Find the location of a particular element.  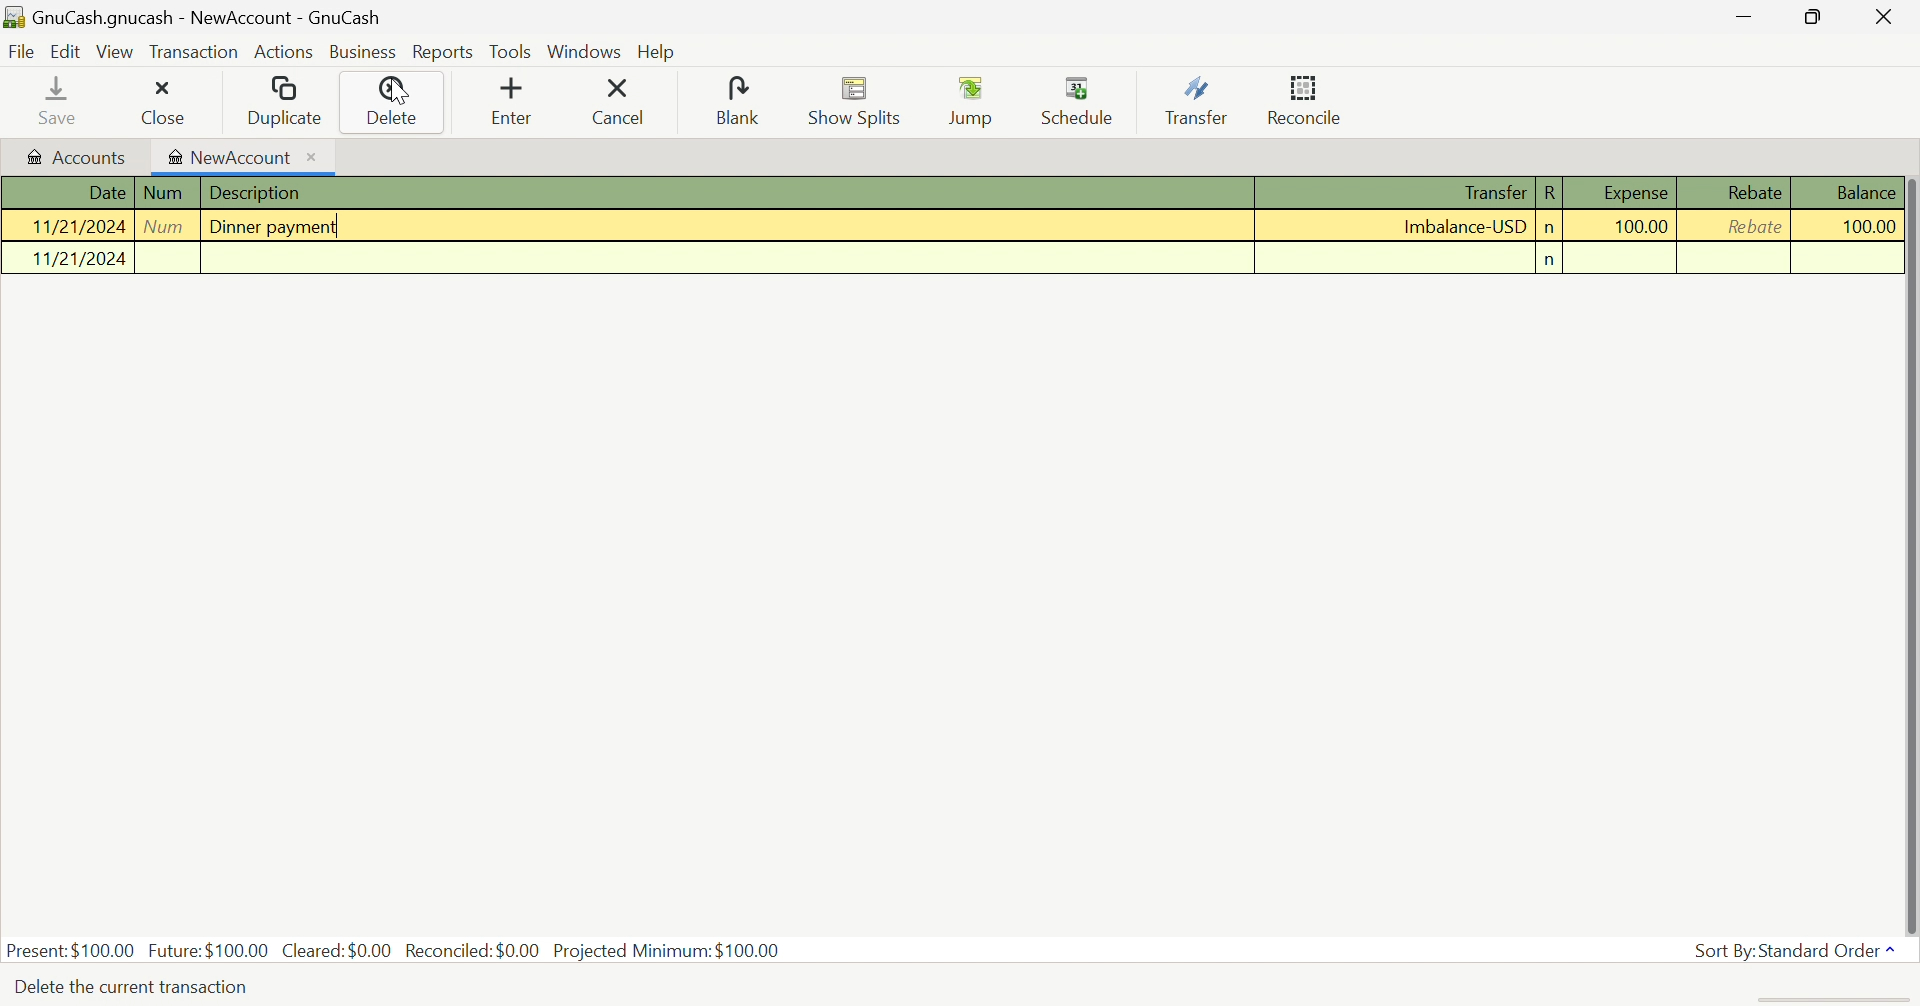

Tools is located at coordinates (512, 50).